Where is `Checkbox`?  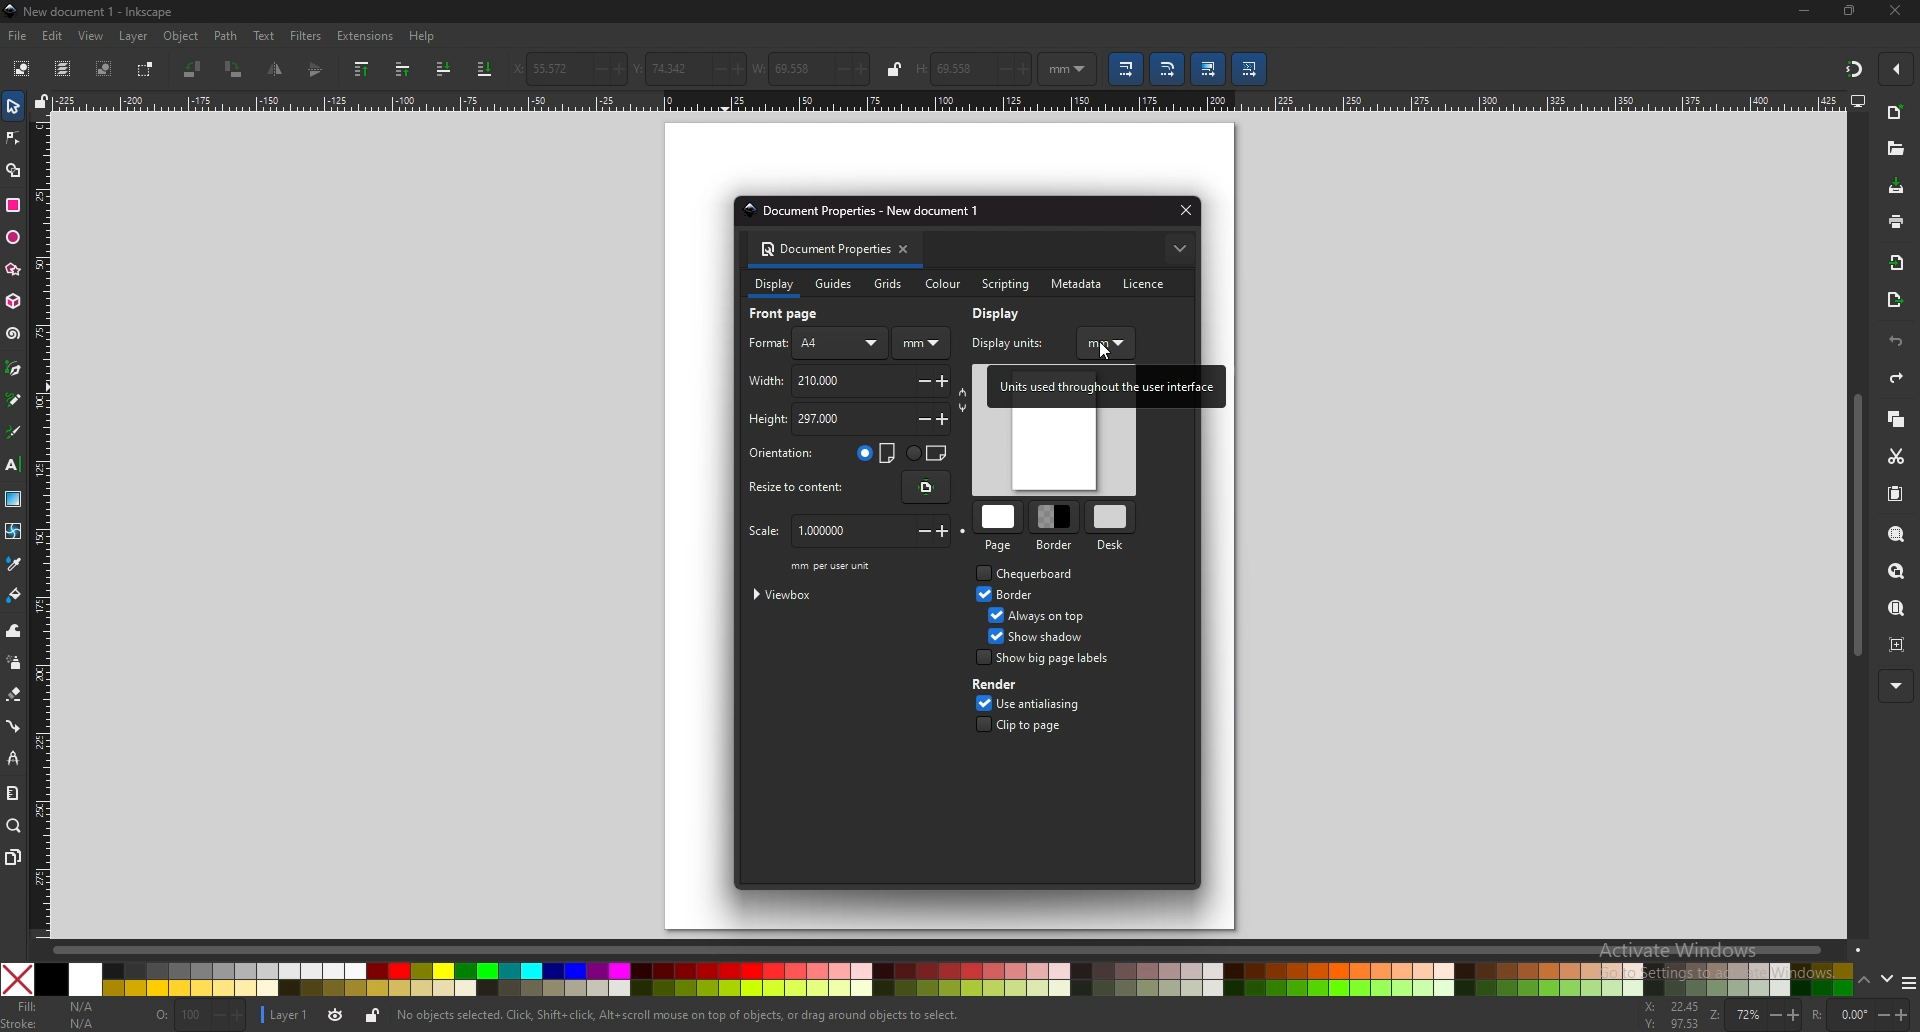 Checkbox is located at coordinates (978, 702).